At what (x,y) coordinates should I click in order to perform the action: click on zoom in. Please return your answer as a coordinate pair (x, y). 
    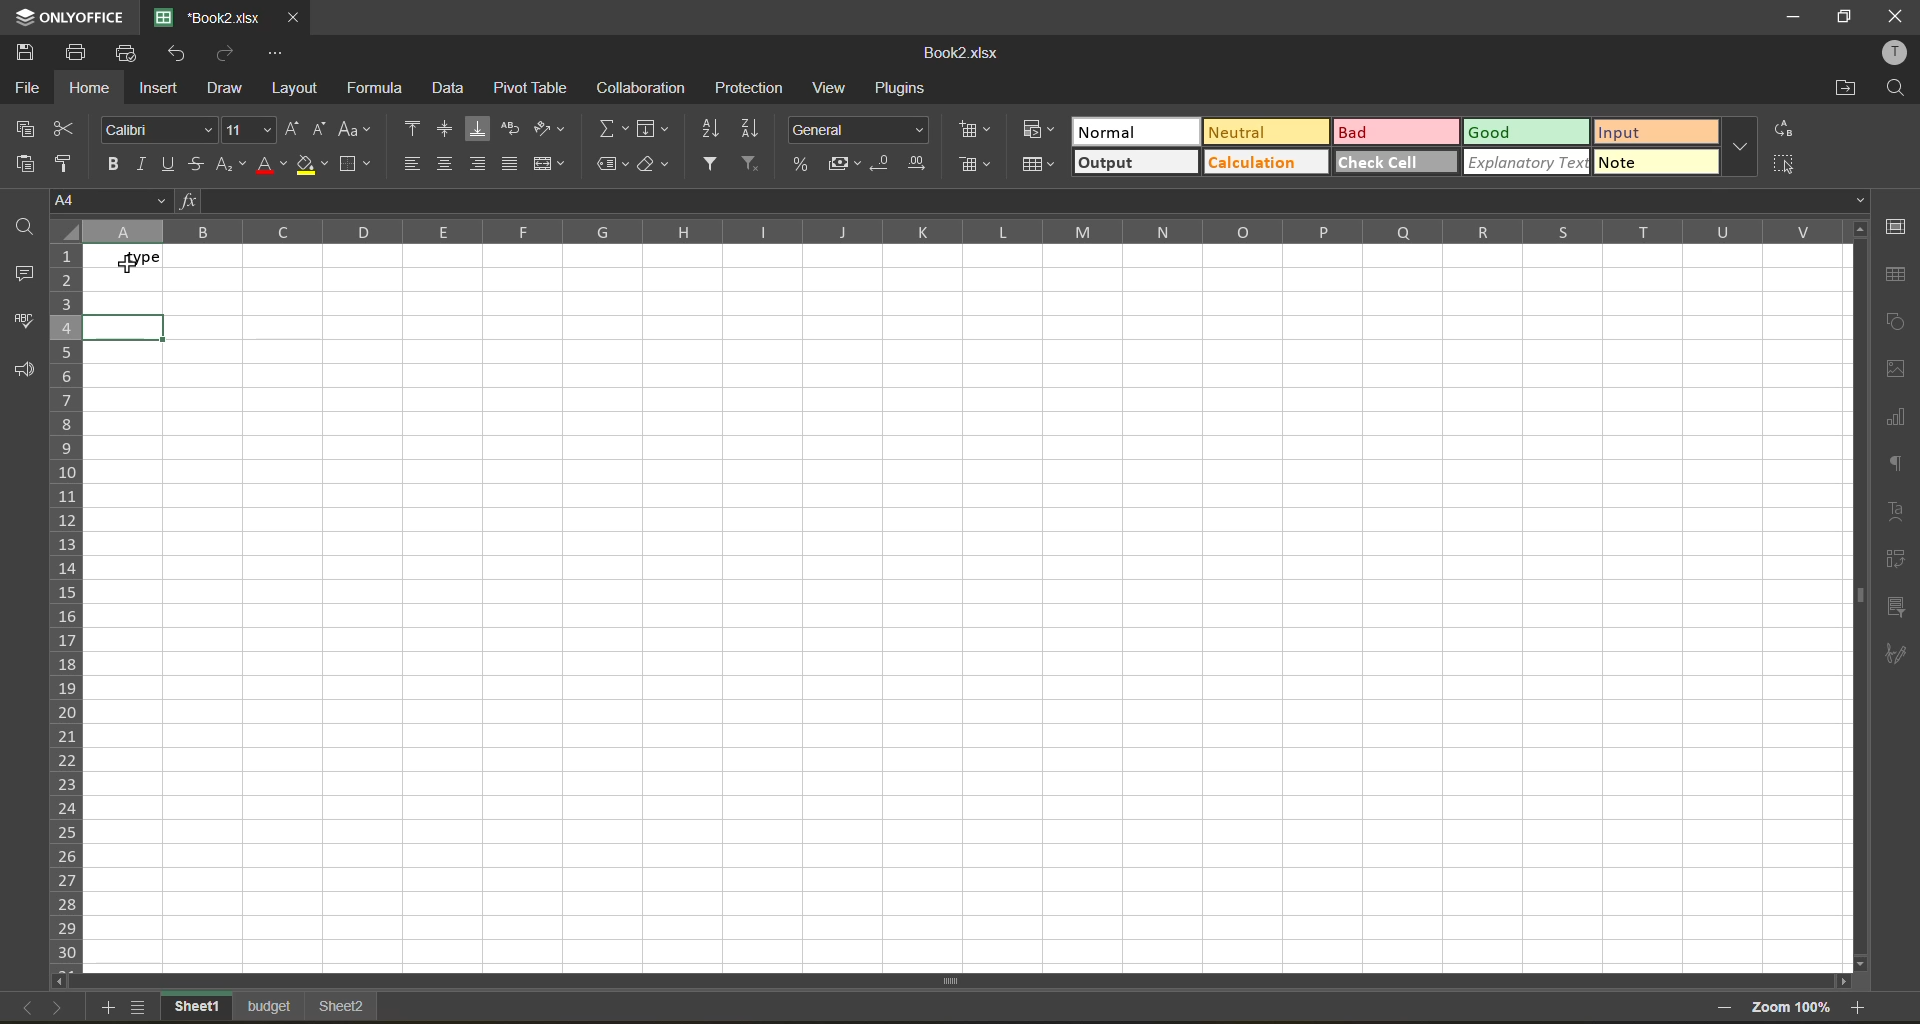
    Looking at the image, I should click on (1863, 1006).